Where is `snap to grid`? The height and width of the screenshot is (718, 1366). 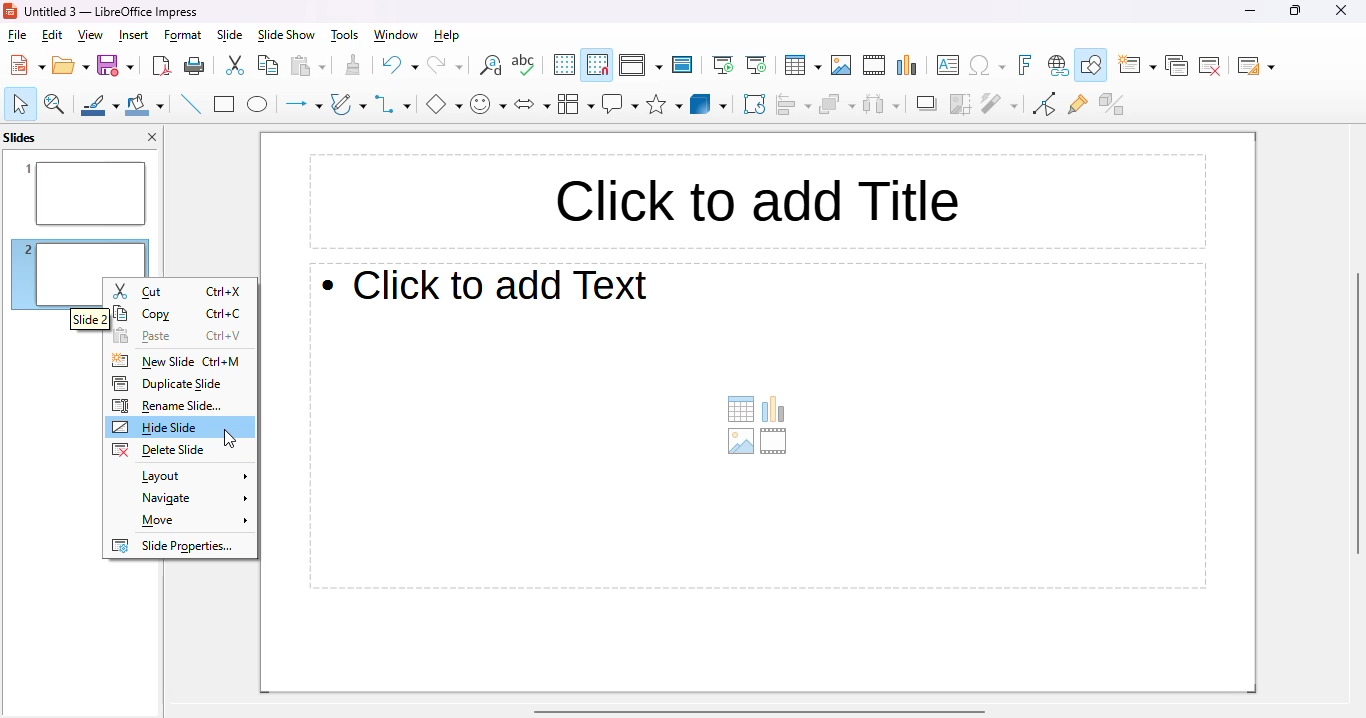
snap to grid is located at coordinates (597, 65).